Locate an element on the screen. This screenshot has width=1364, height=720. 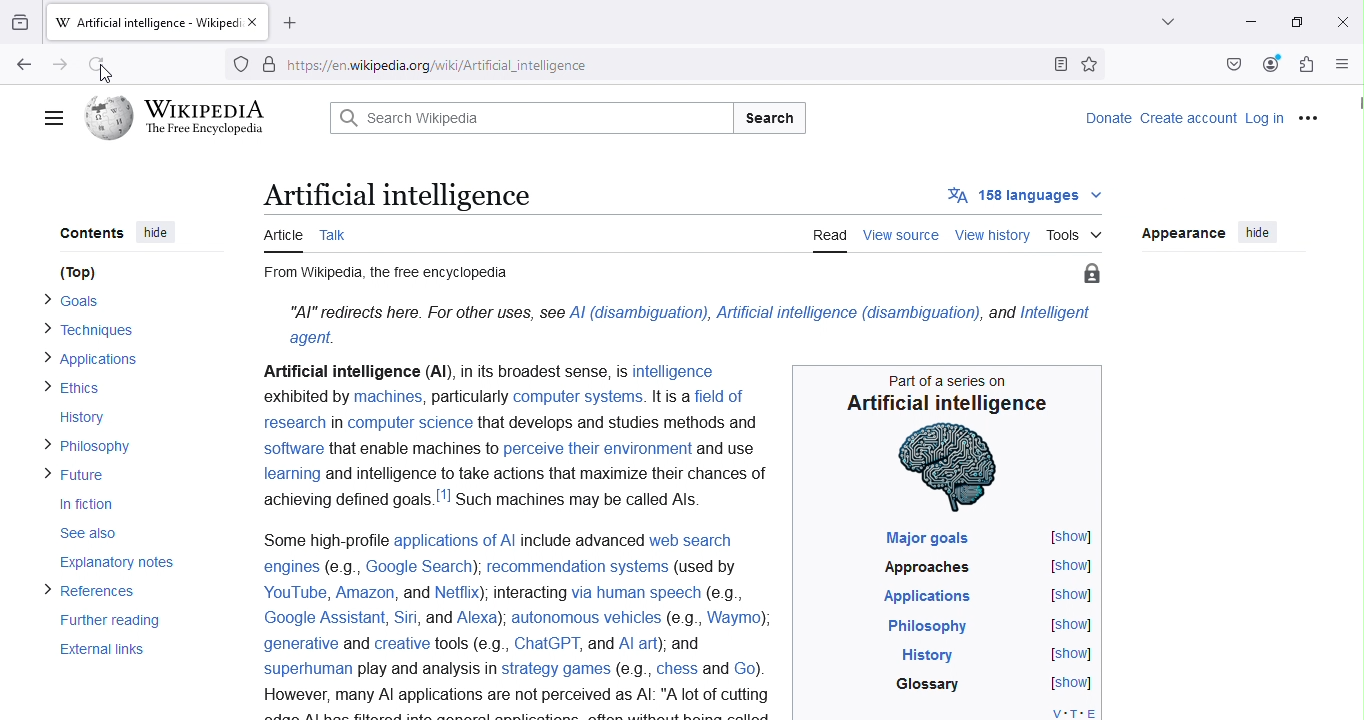
> Goals is located at coordinates (68, 299).